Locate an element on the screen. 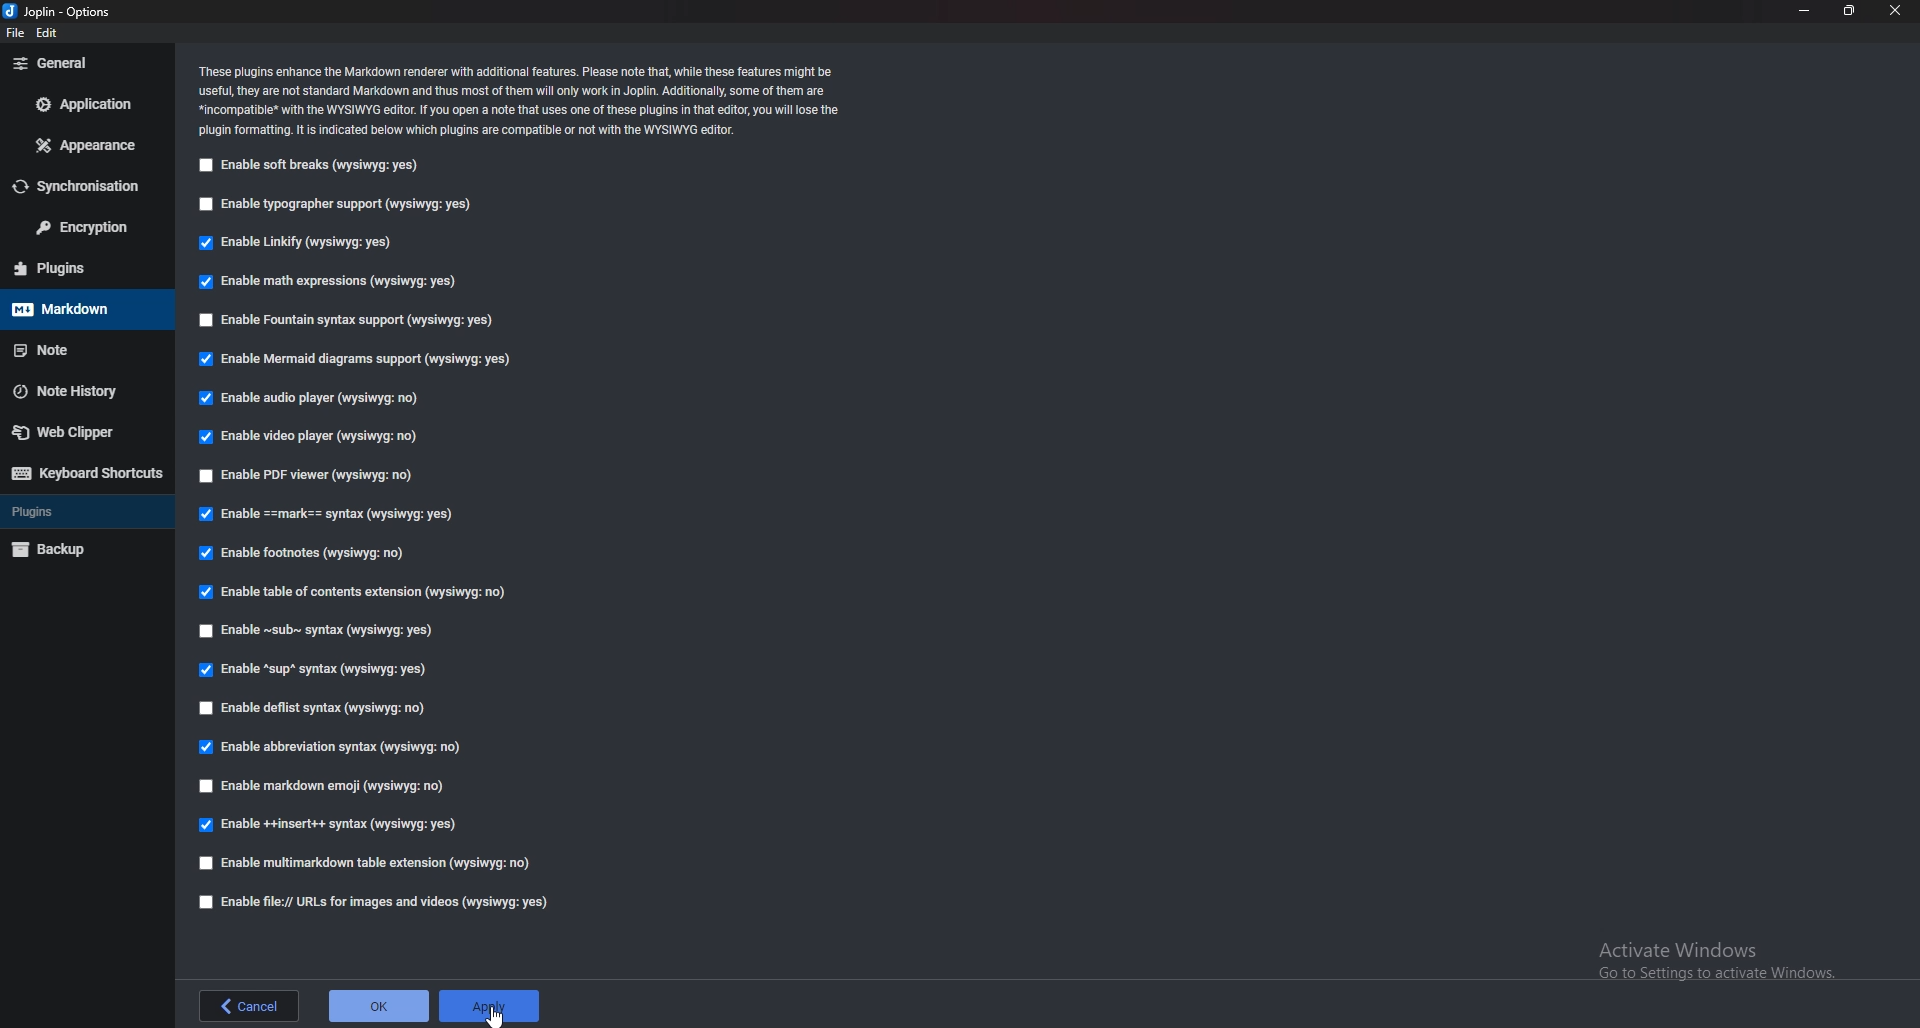 This screenshot has width=1920, height=1028. ok is located at coordinates (378, 1004).